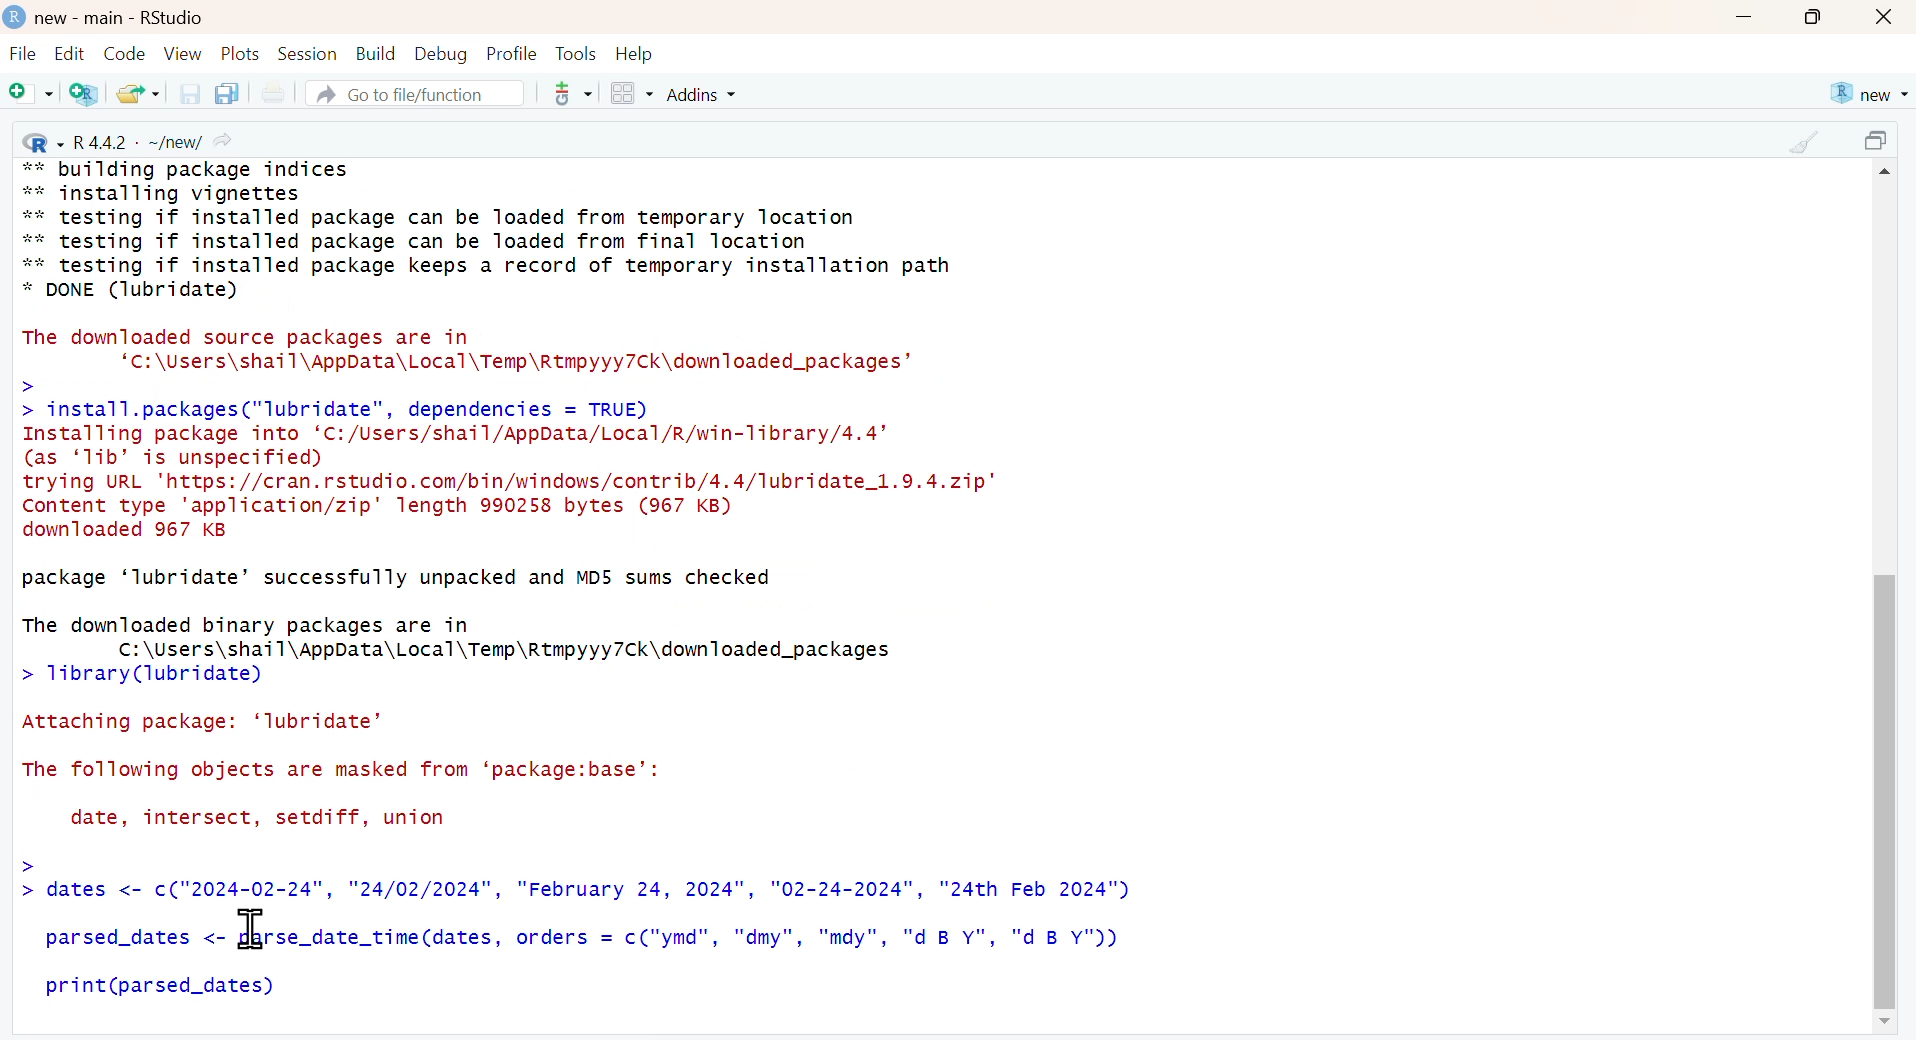  I want to click on New file, so click(32, 95).